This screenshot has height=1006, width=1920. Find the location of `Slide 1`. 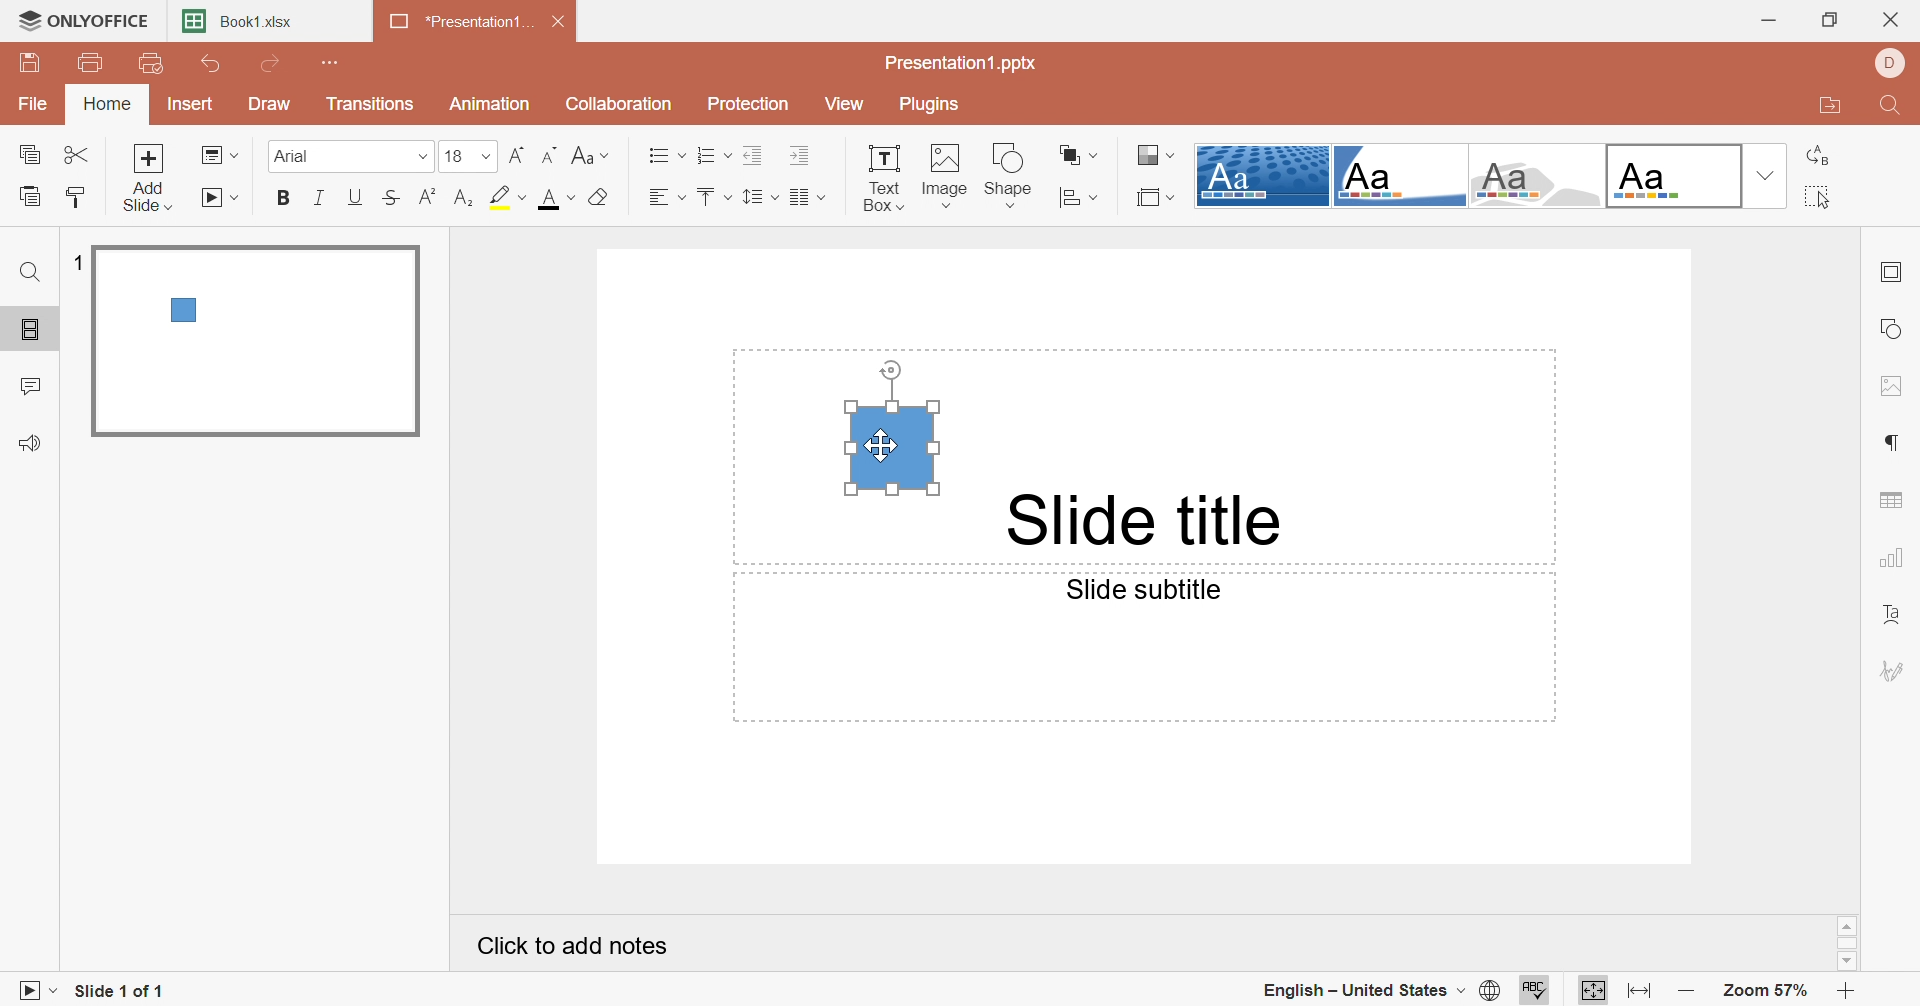

Slide 1 is located at coordinates (260, 341).